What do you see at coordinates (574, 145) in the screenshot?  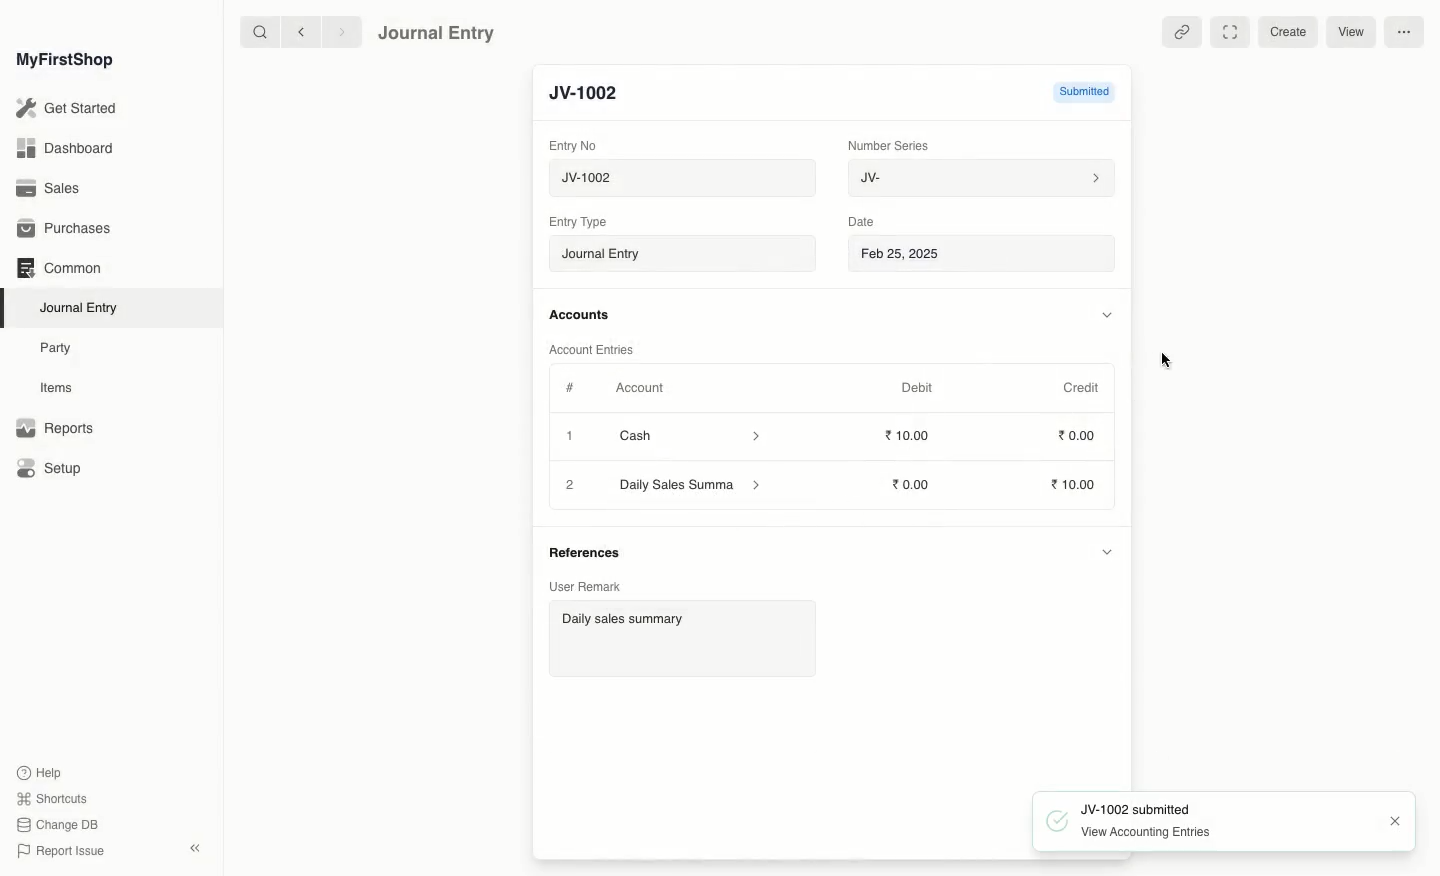 I see `Entry No` at bounding box center [574, 145].